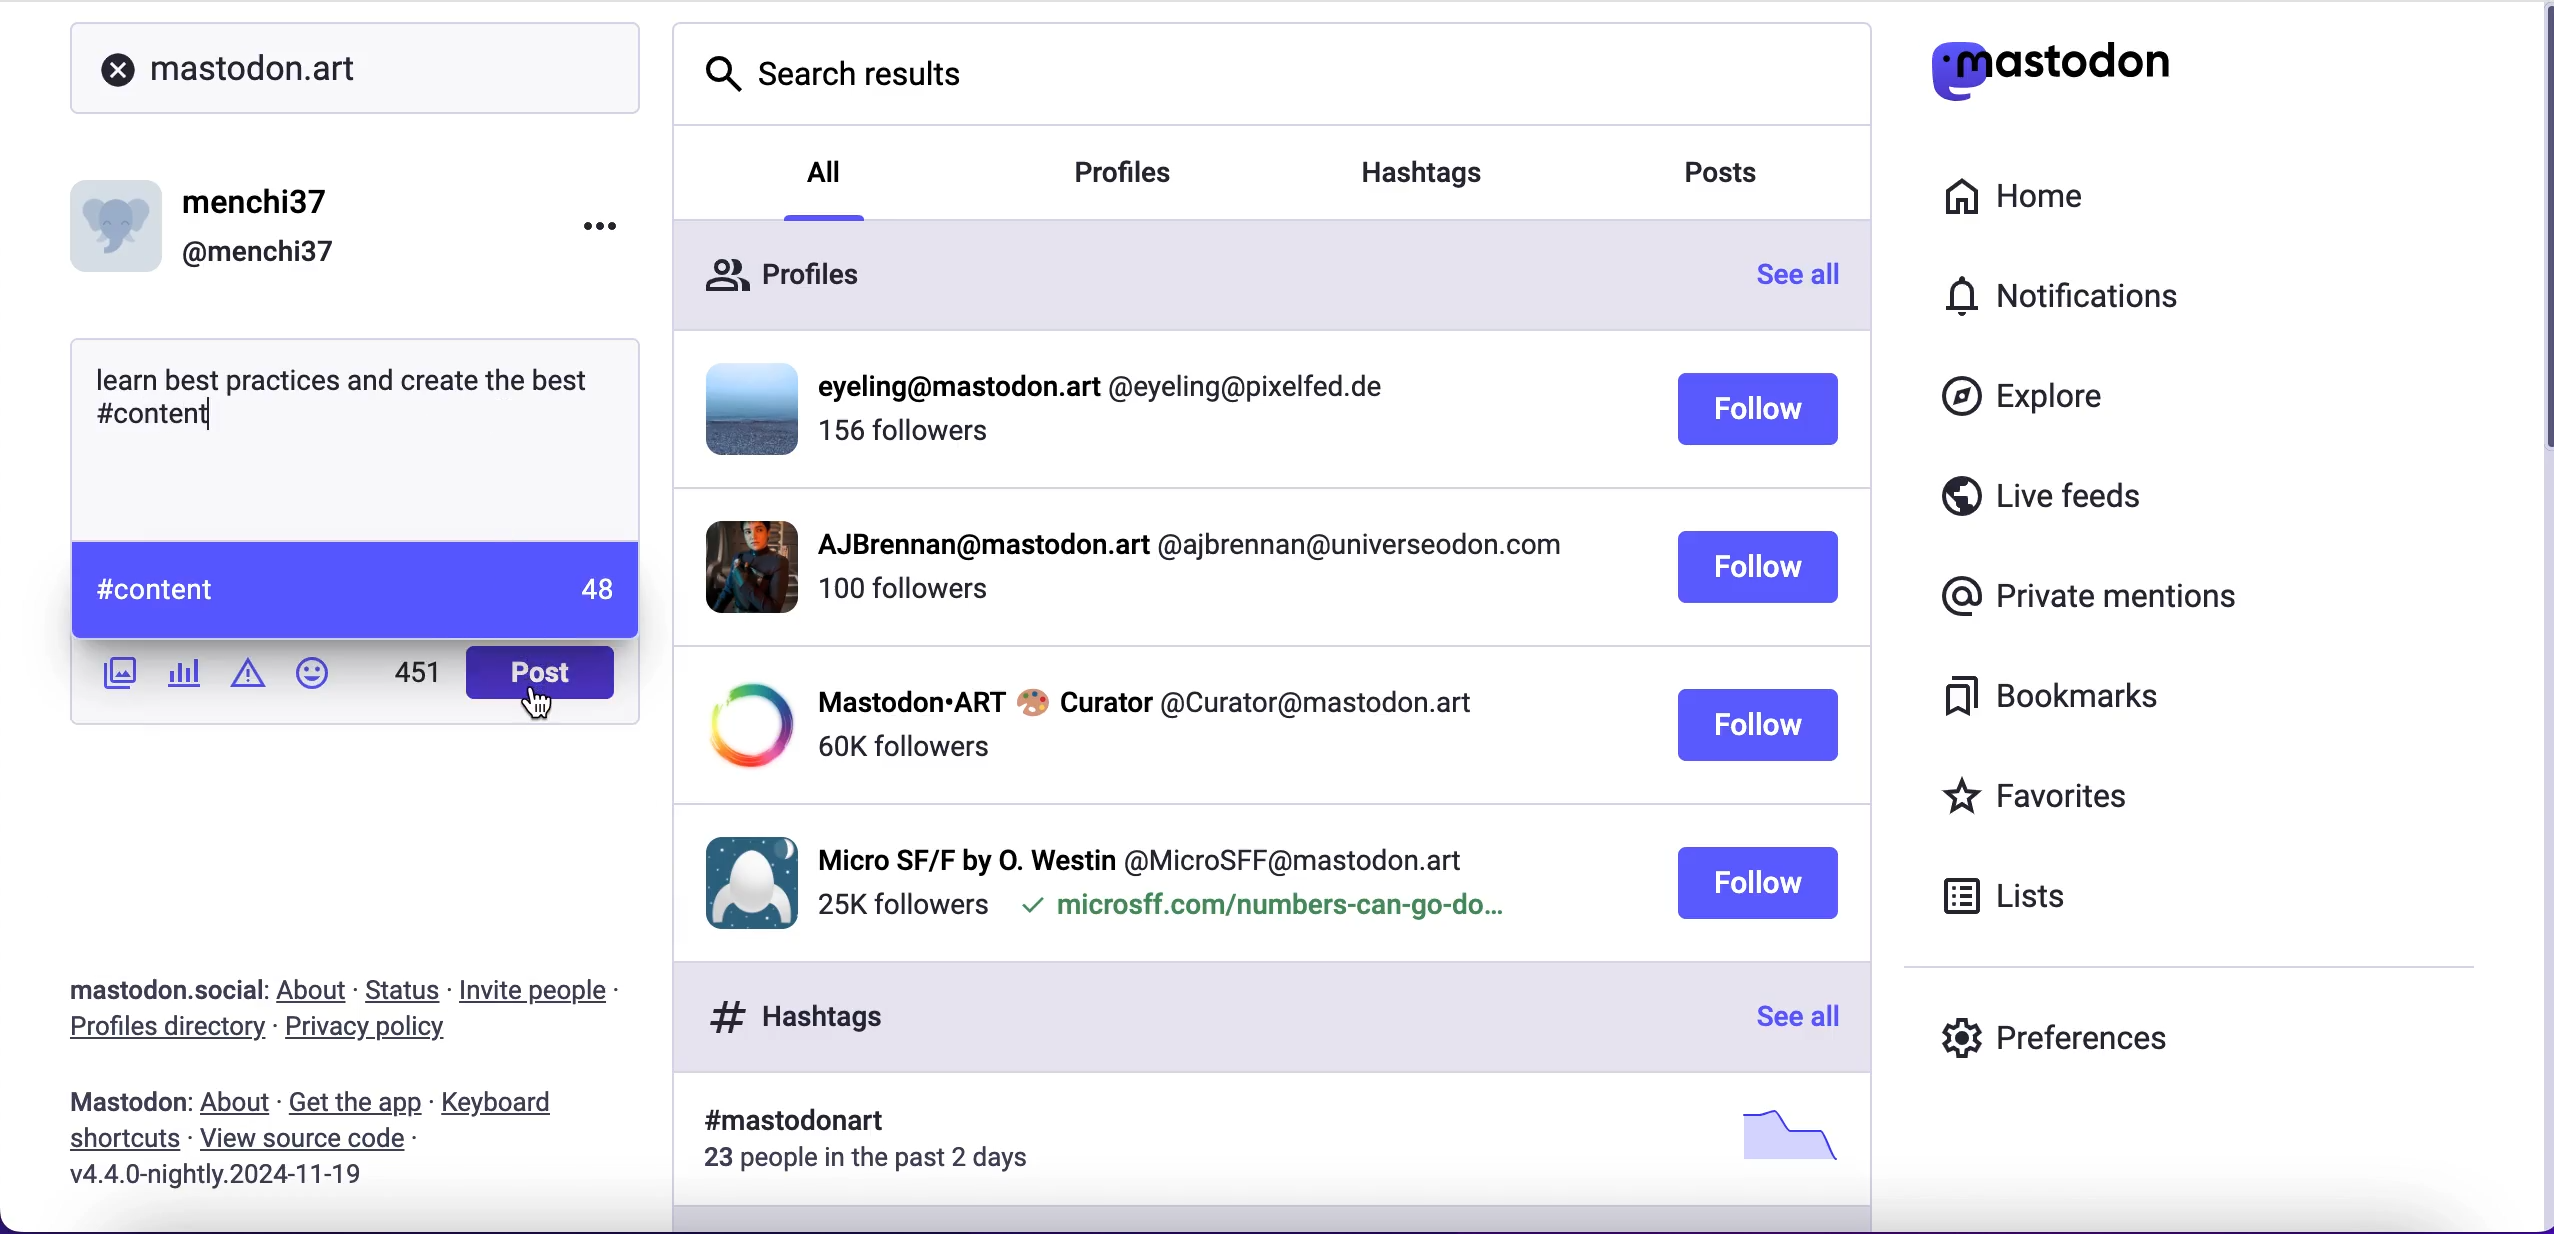  I want to click on display picture, so click(743, 726).